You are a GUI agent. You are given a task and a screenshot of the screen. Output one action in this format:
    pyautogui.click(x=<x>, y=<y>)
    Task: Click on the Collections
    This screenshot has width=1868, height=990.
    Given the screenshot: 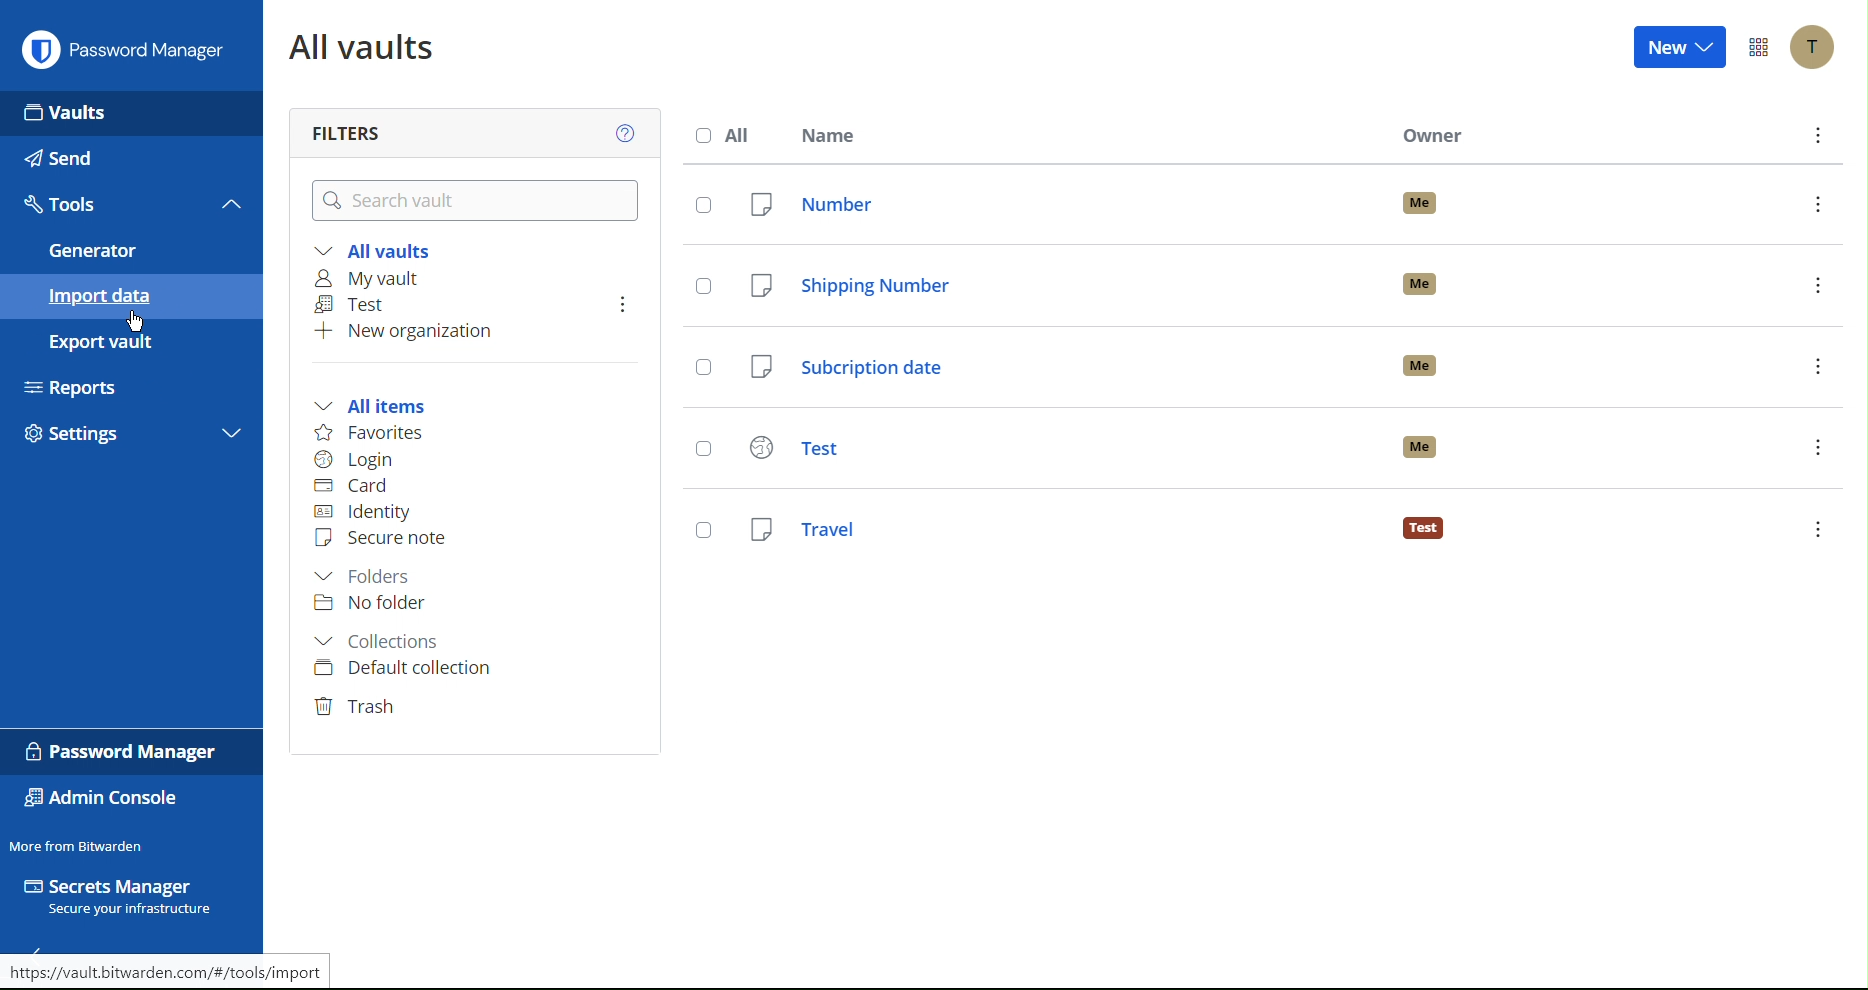 What is the action you would take?
    pyautogui.click(x=380, y=640)
    